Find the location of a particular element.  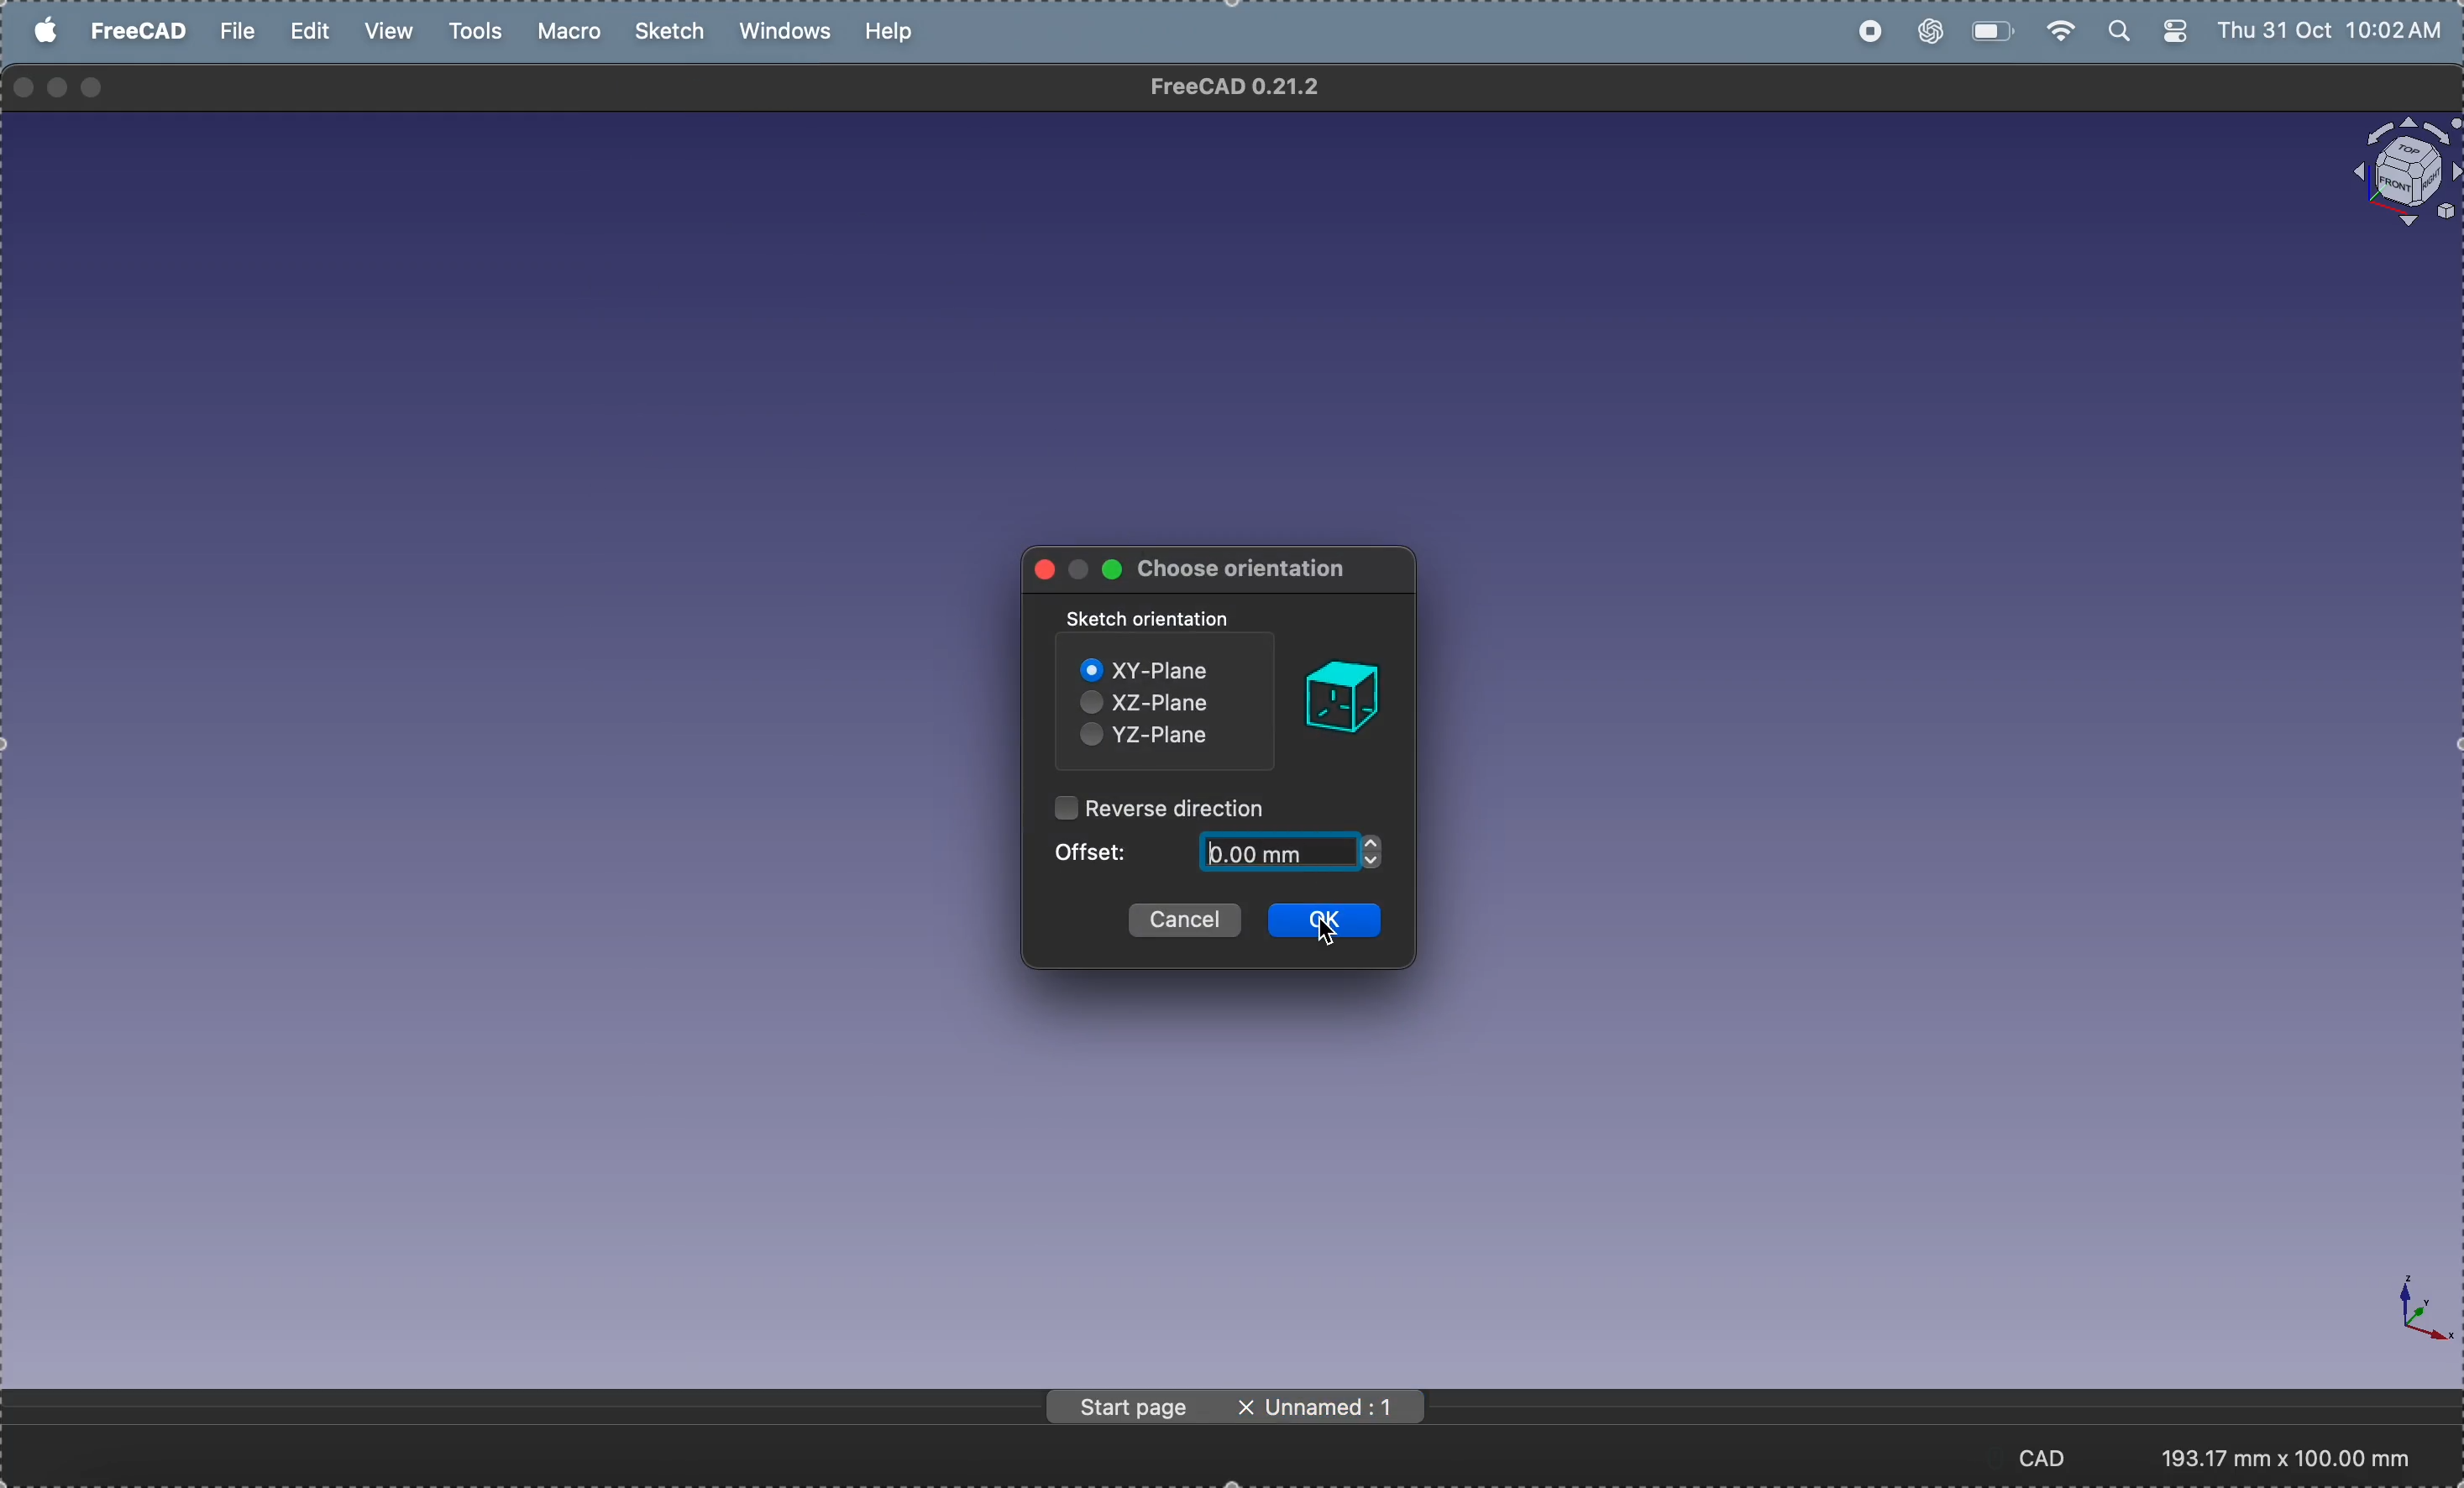

XY plane is located at coordinates (1165, 667).